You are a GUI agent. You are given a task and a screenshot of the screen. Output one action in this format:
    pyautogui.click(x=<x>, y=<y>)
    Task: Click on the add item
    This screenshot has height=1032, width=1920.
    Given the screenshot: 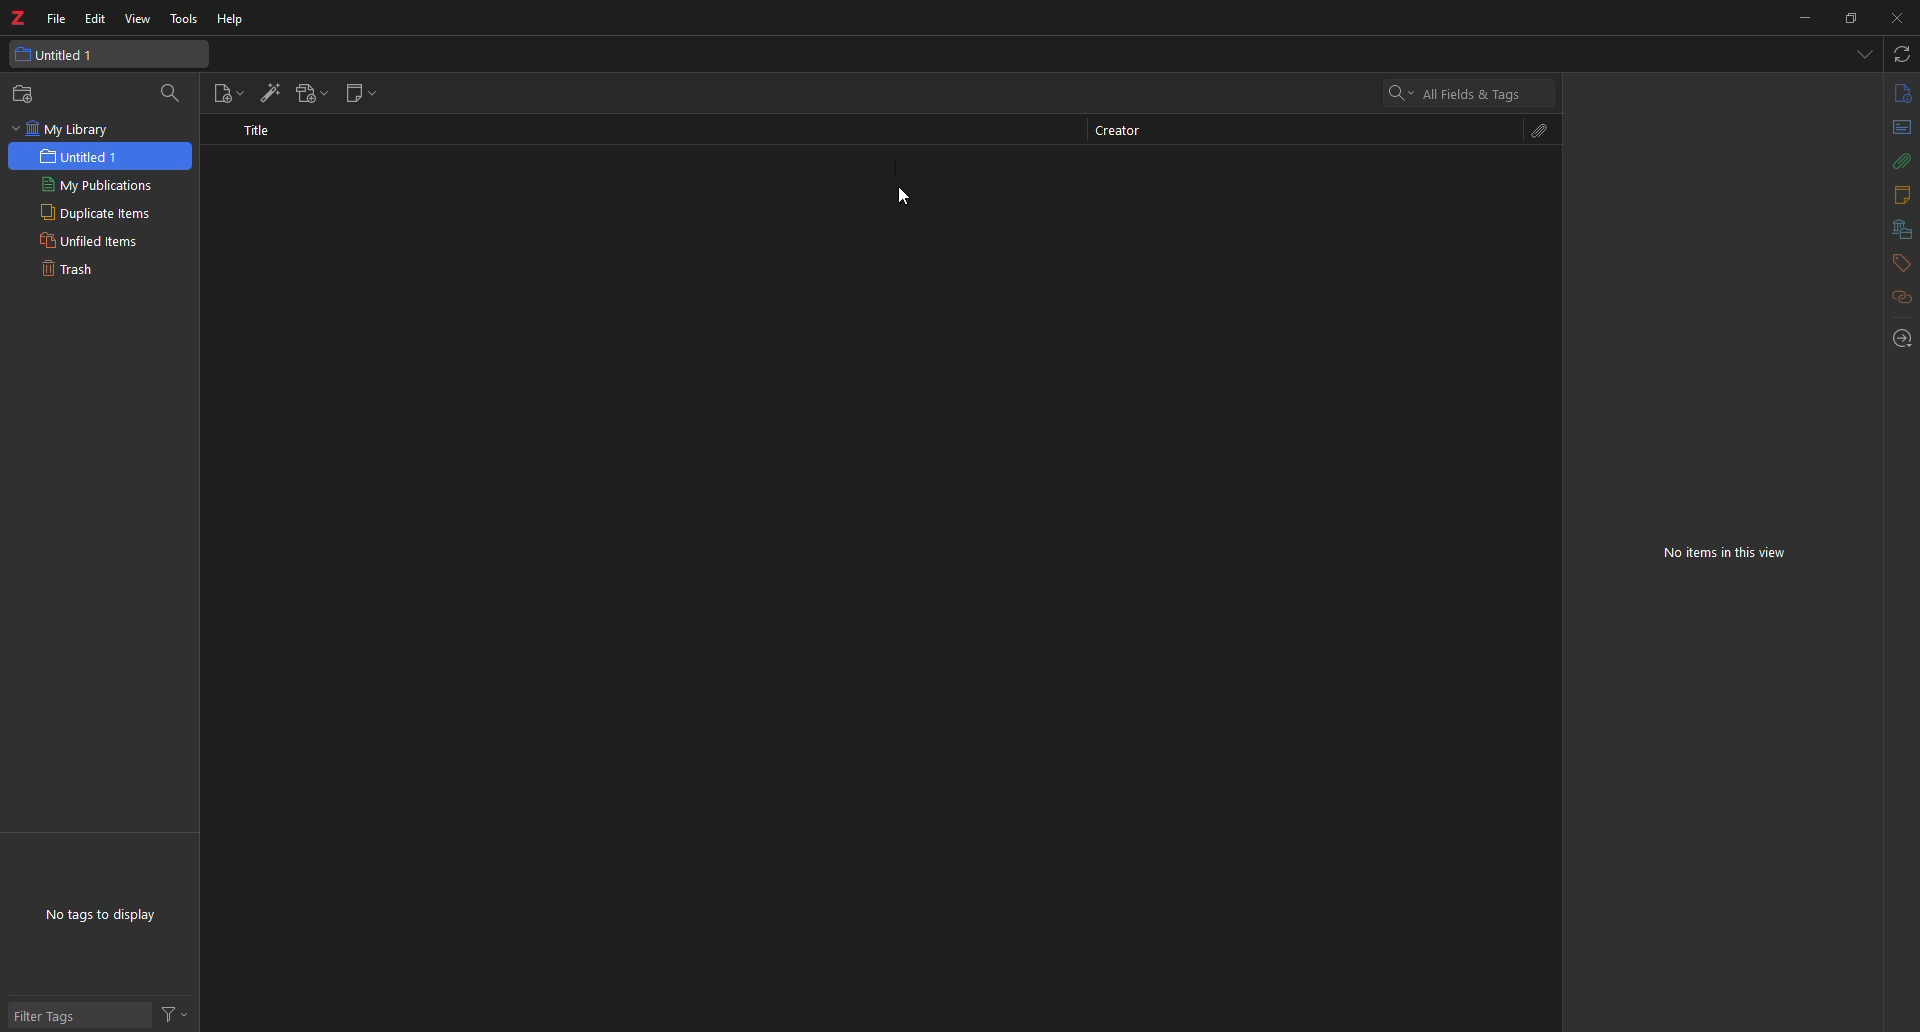 What is the action you would take?
    pyautogui.click(x=269, y=92)
    